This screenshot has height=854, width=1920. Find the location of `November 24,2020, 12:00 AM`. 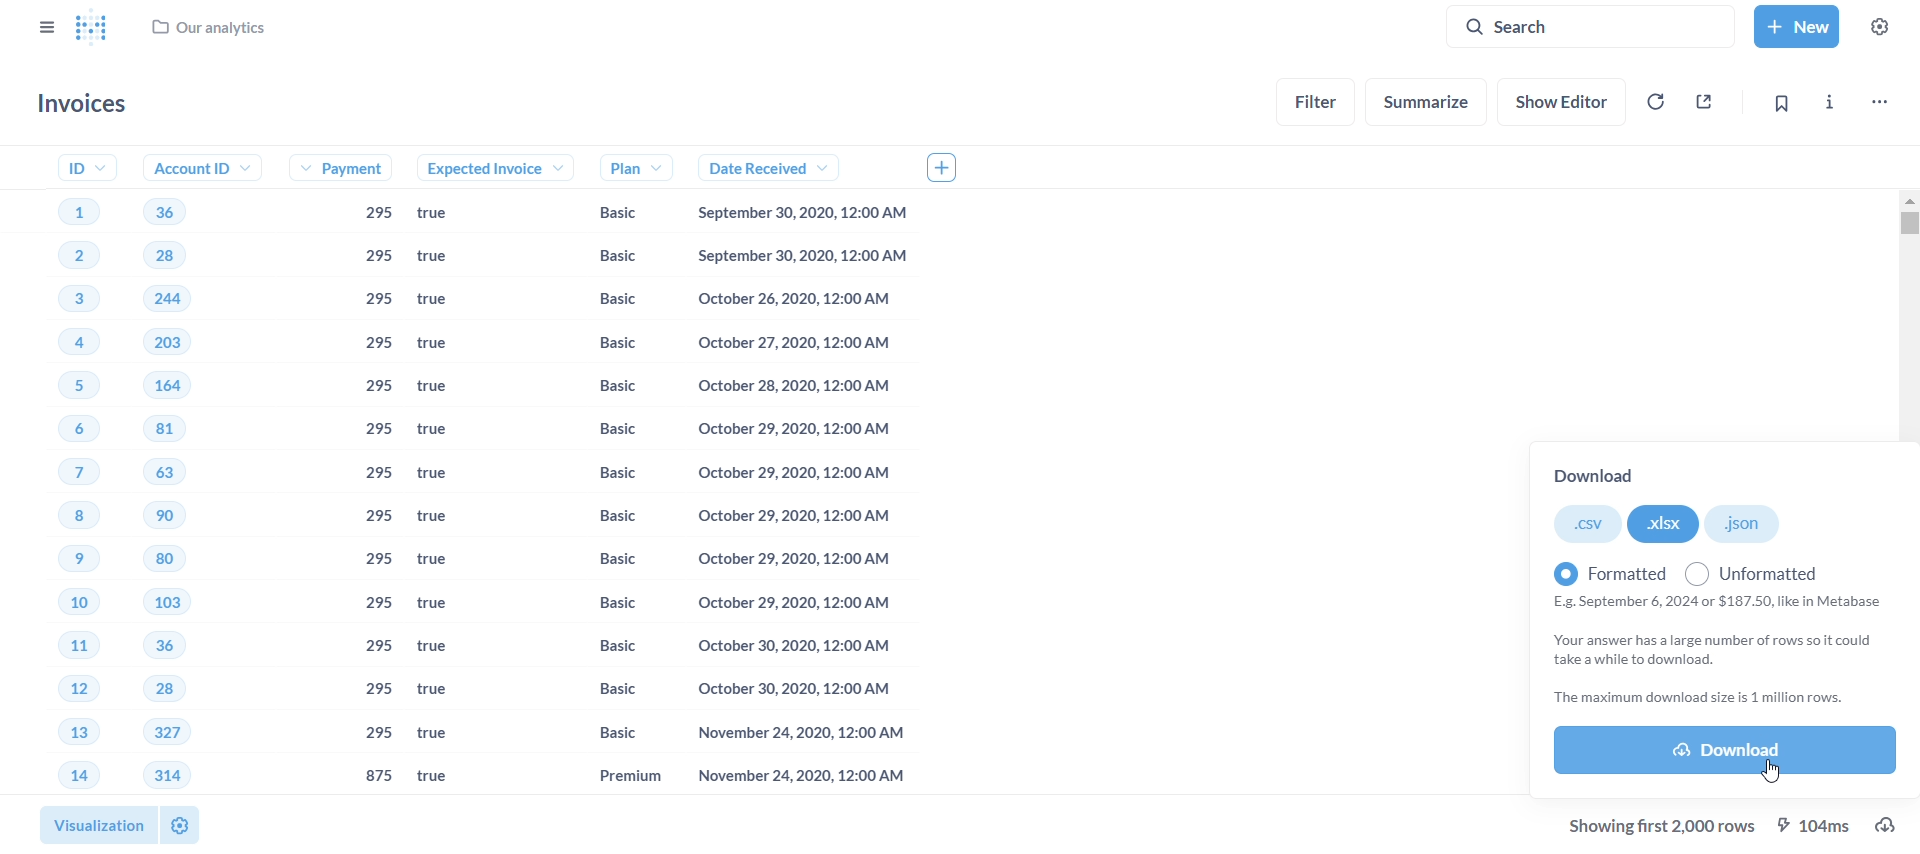

November 24,2020, 12:00 AM is located at coordinates (789, 735).